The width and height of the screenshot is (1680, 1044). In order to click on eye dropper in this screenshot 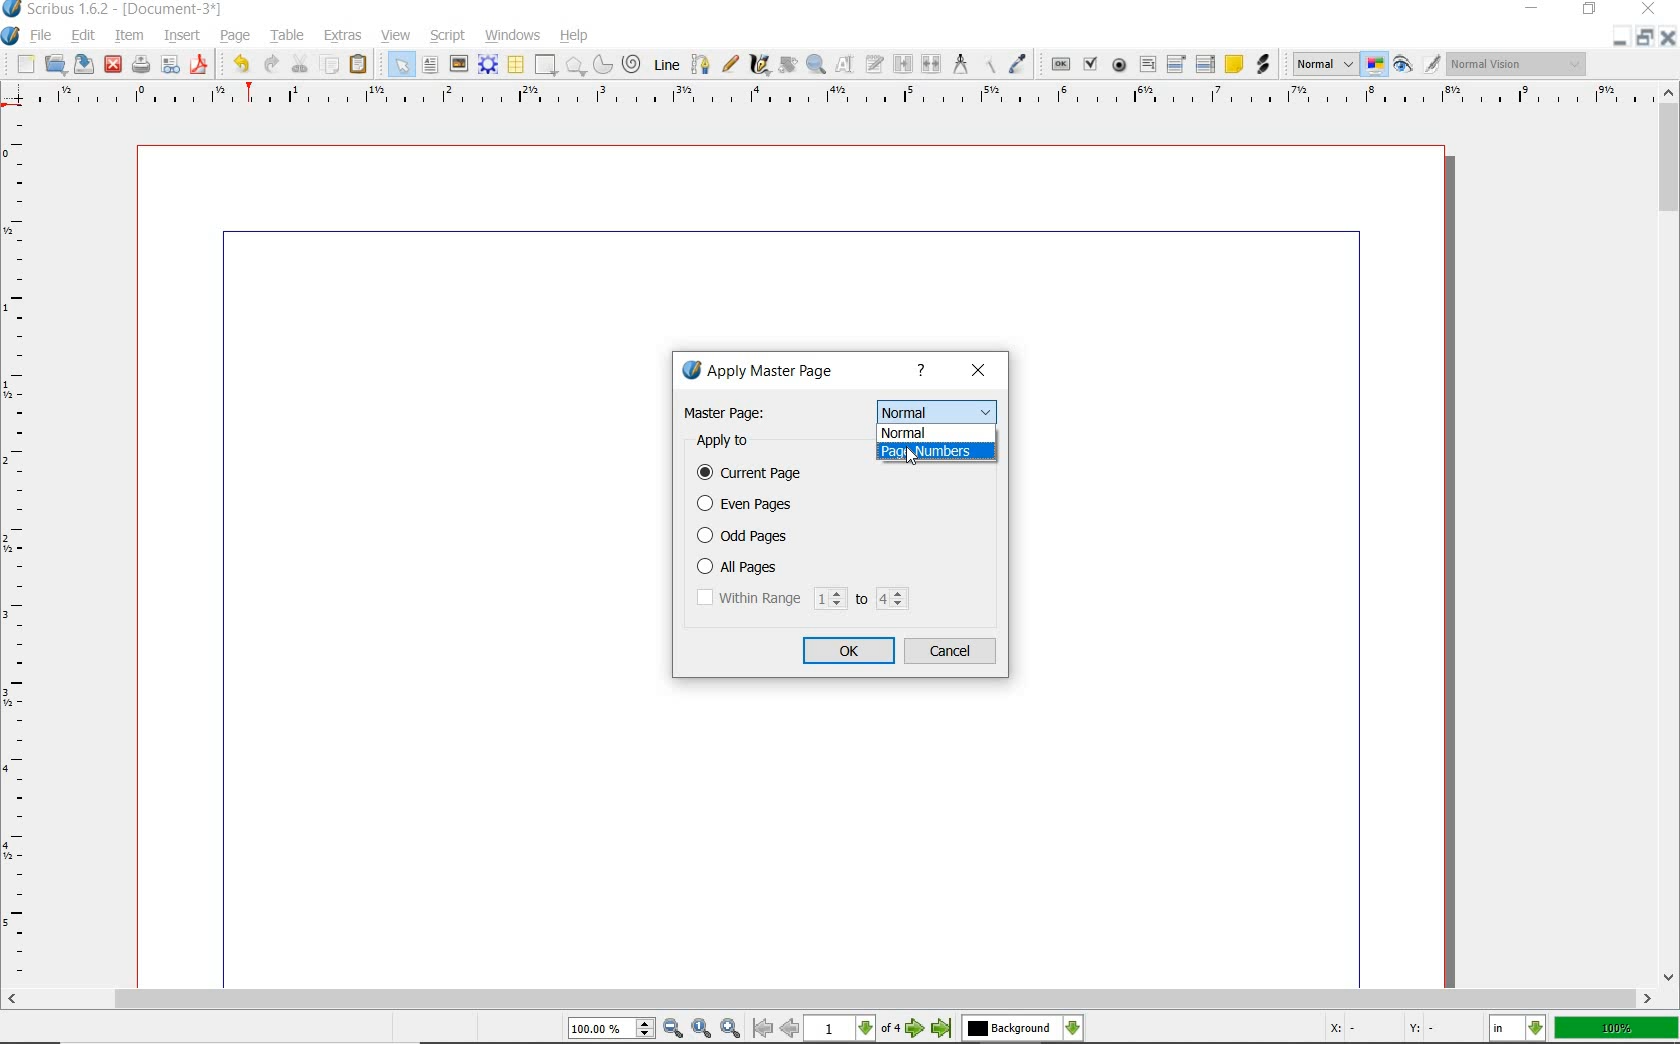, I will do `click(1017, 65)`.